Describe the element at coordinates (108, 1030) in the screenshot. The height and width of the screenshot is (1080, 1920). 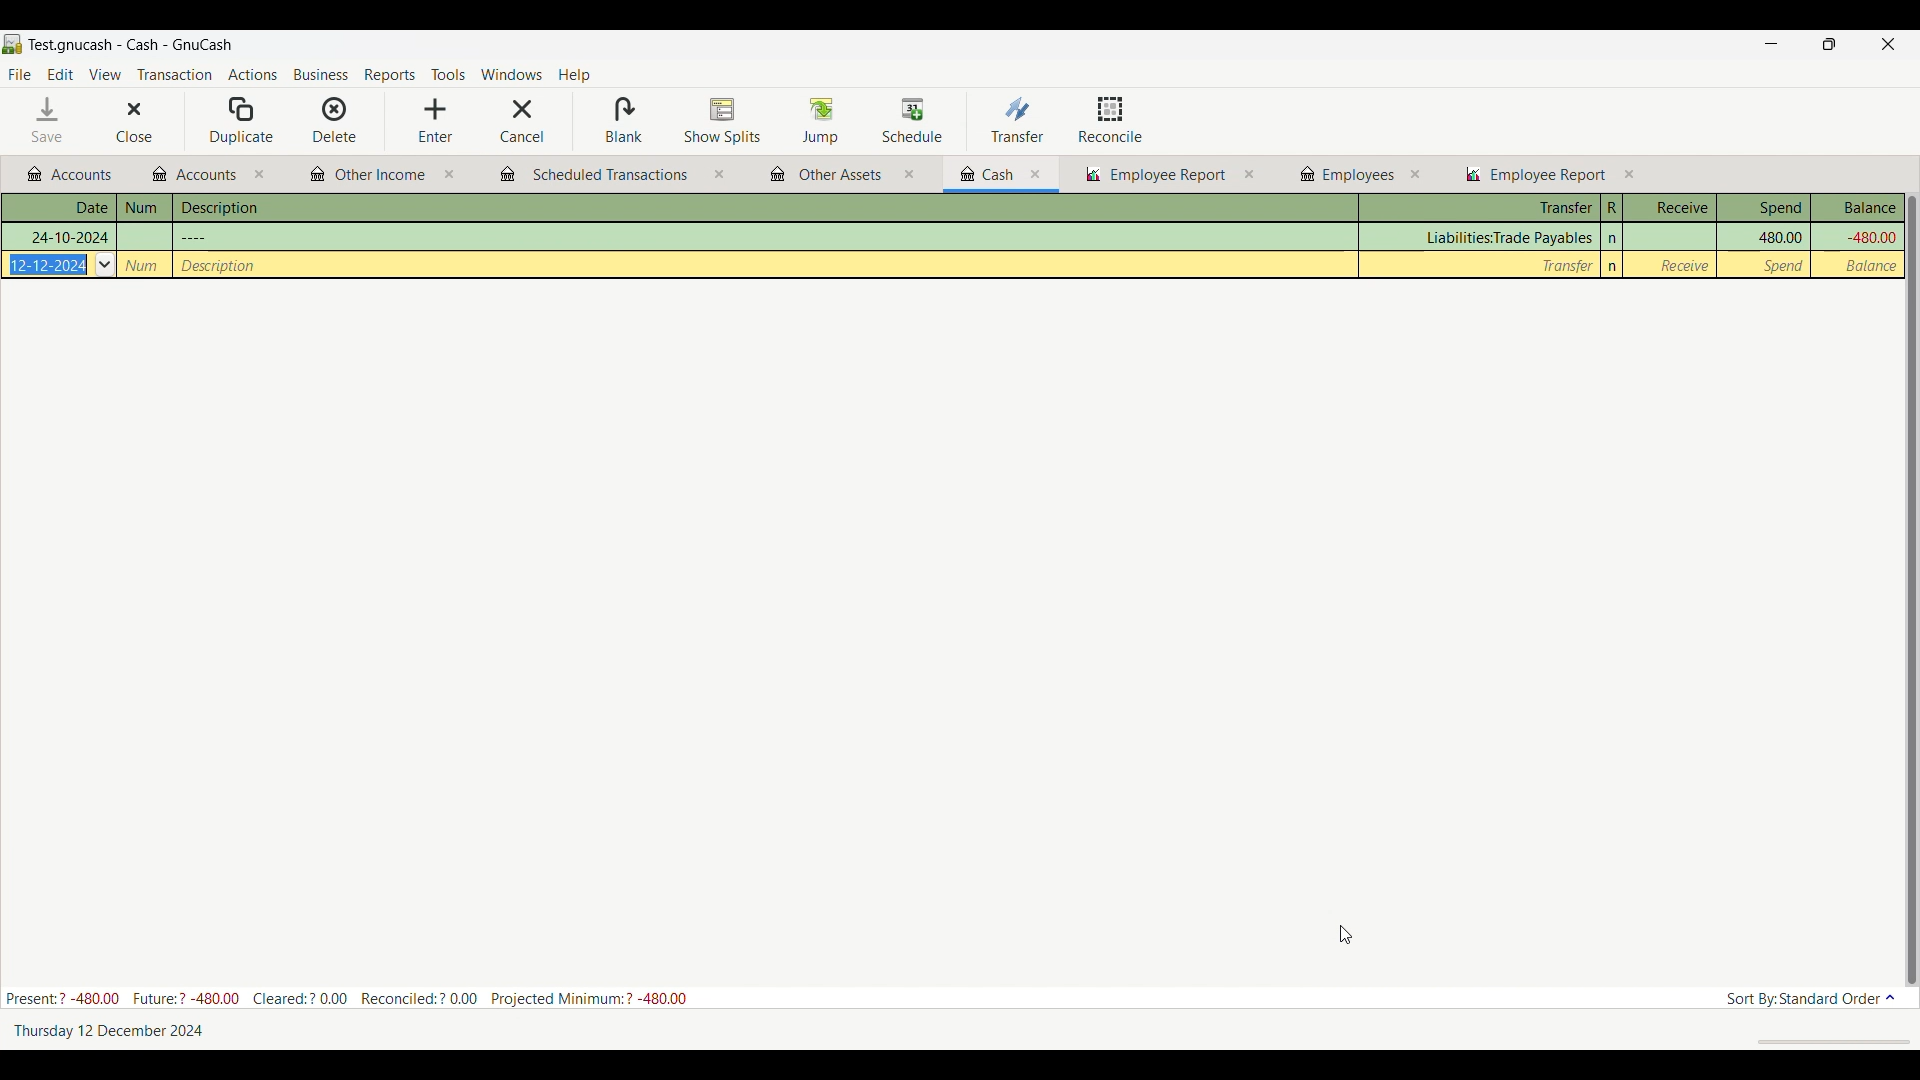
I see `Current date` at that location.